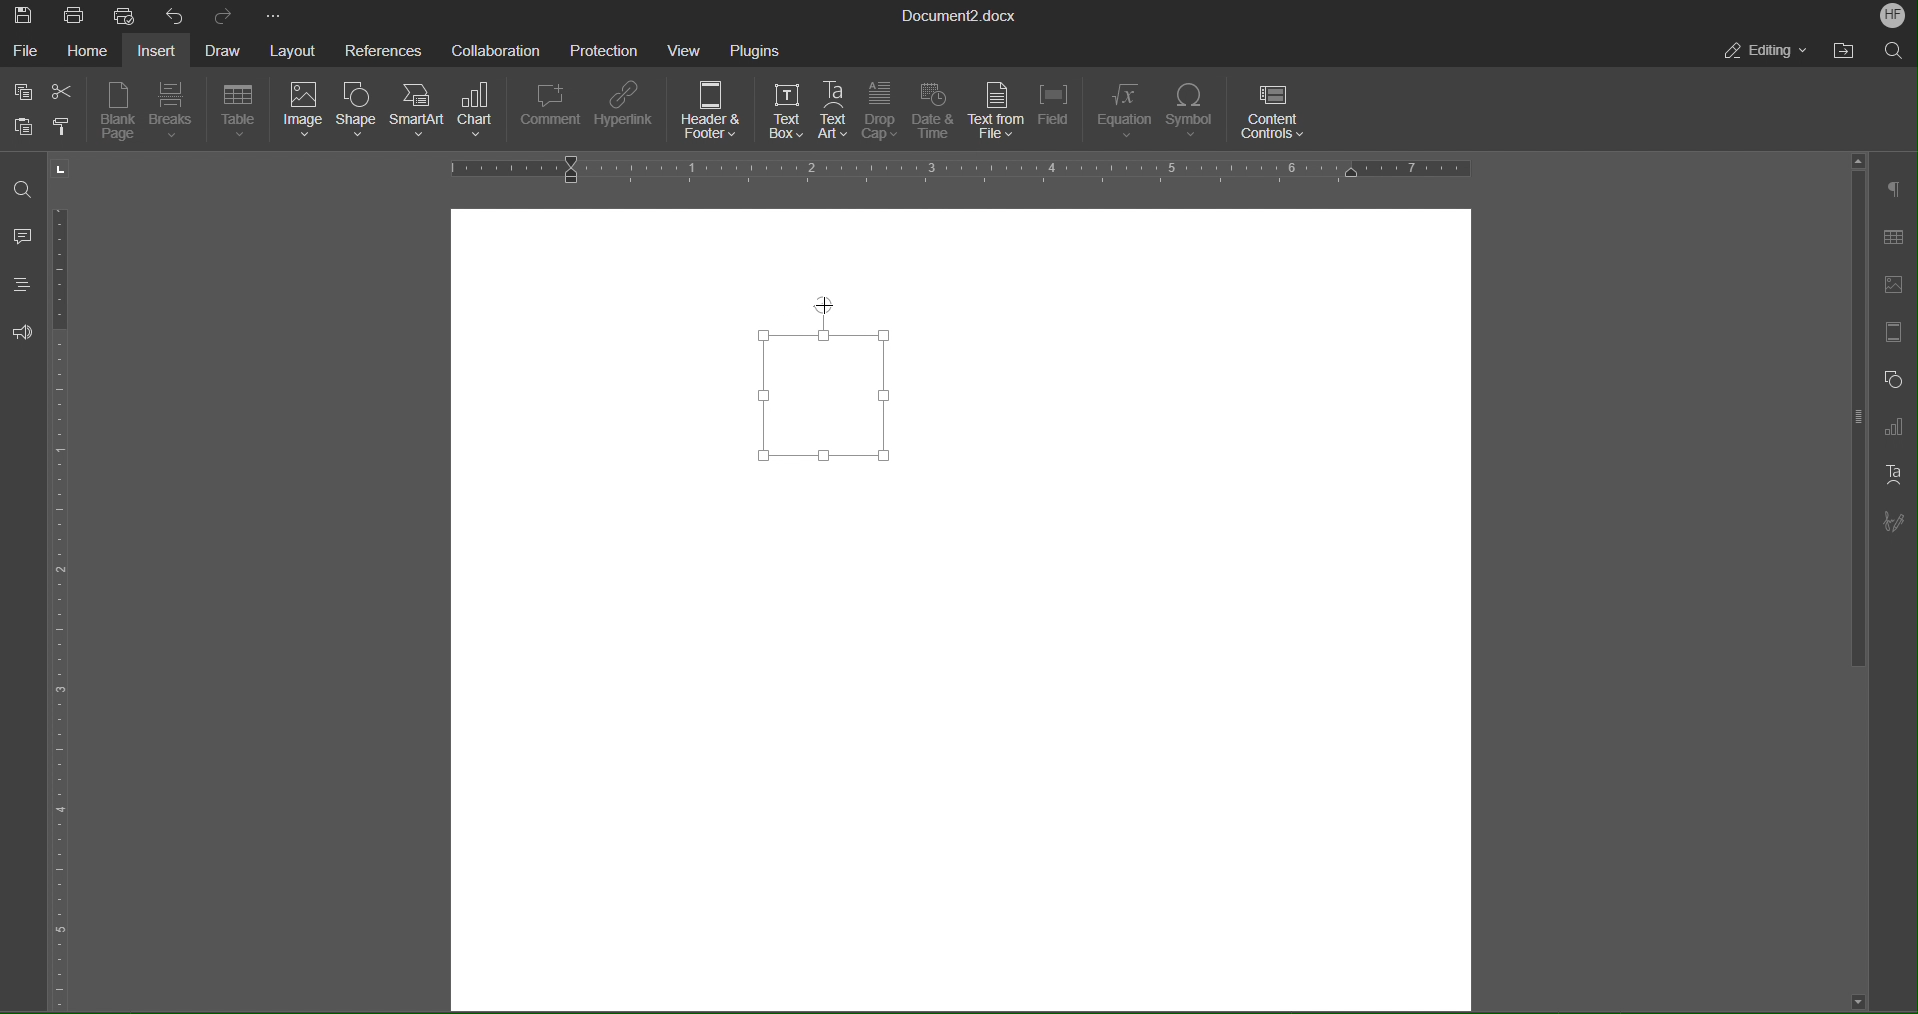  I want to click on Redo, so click(218, 15).